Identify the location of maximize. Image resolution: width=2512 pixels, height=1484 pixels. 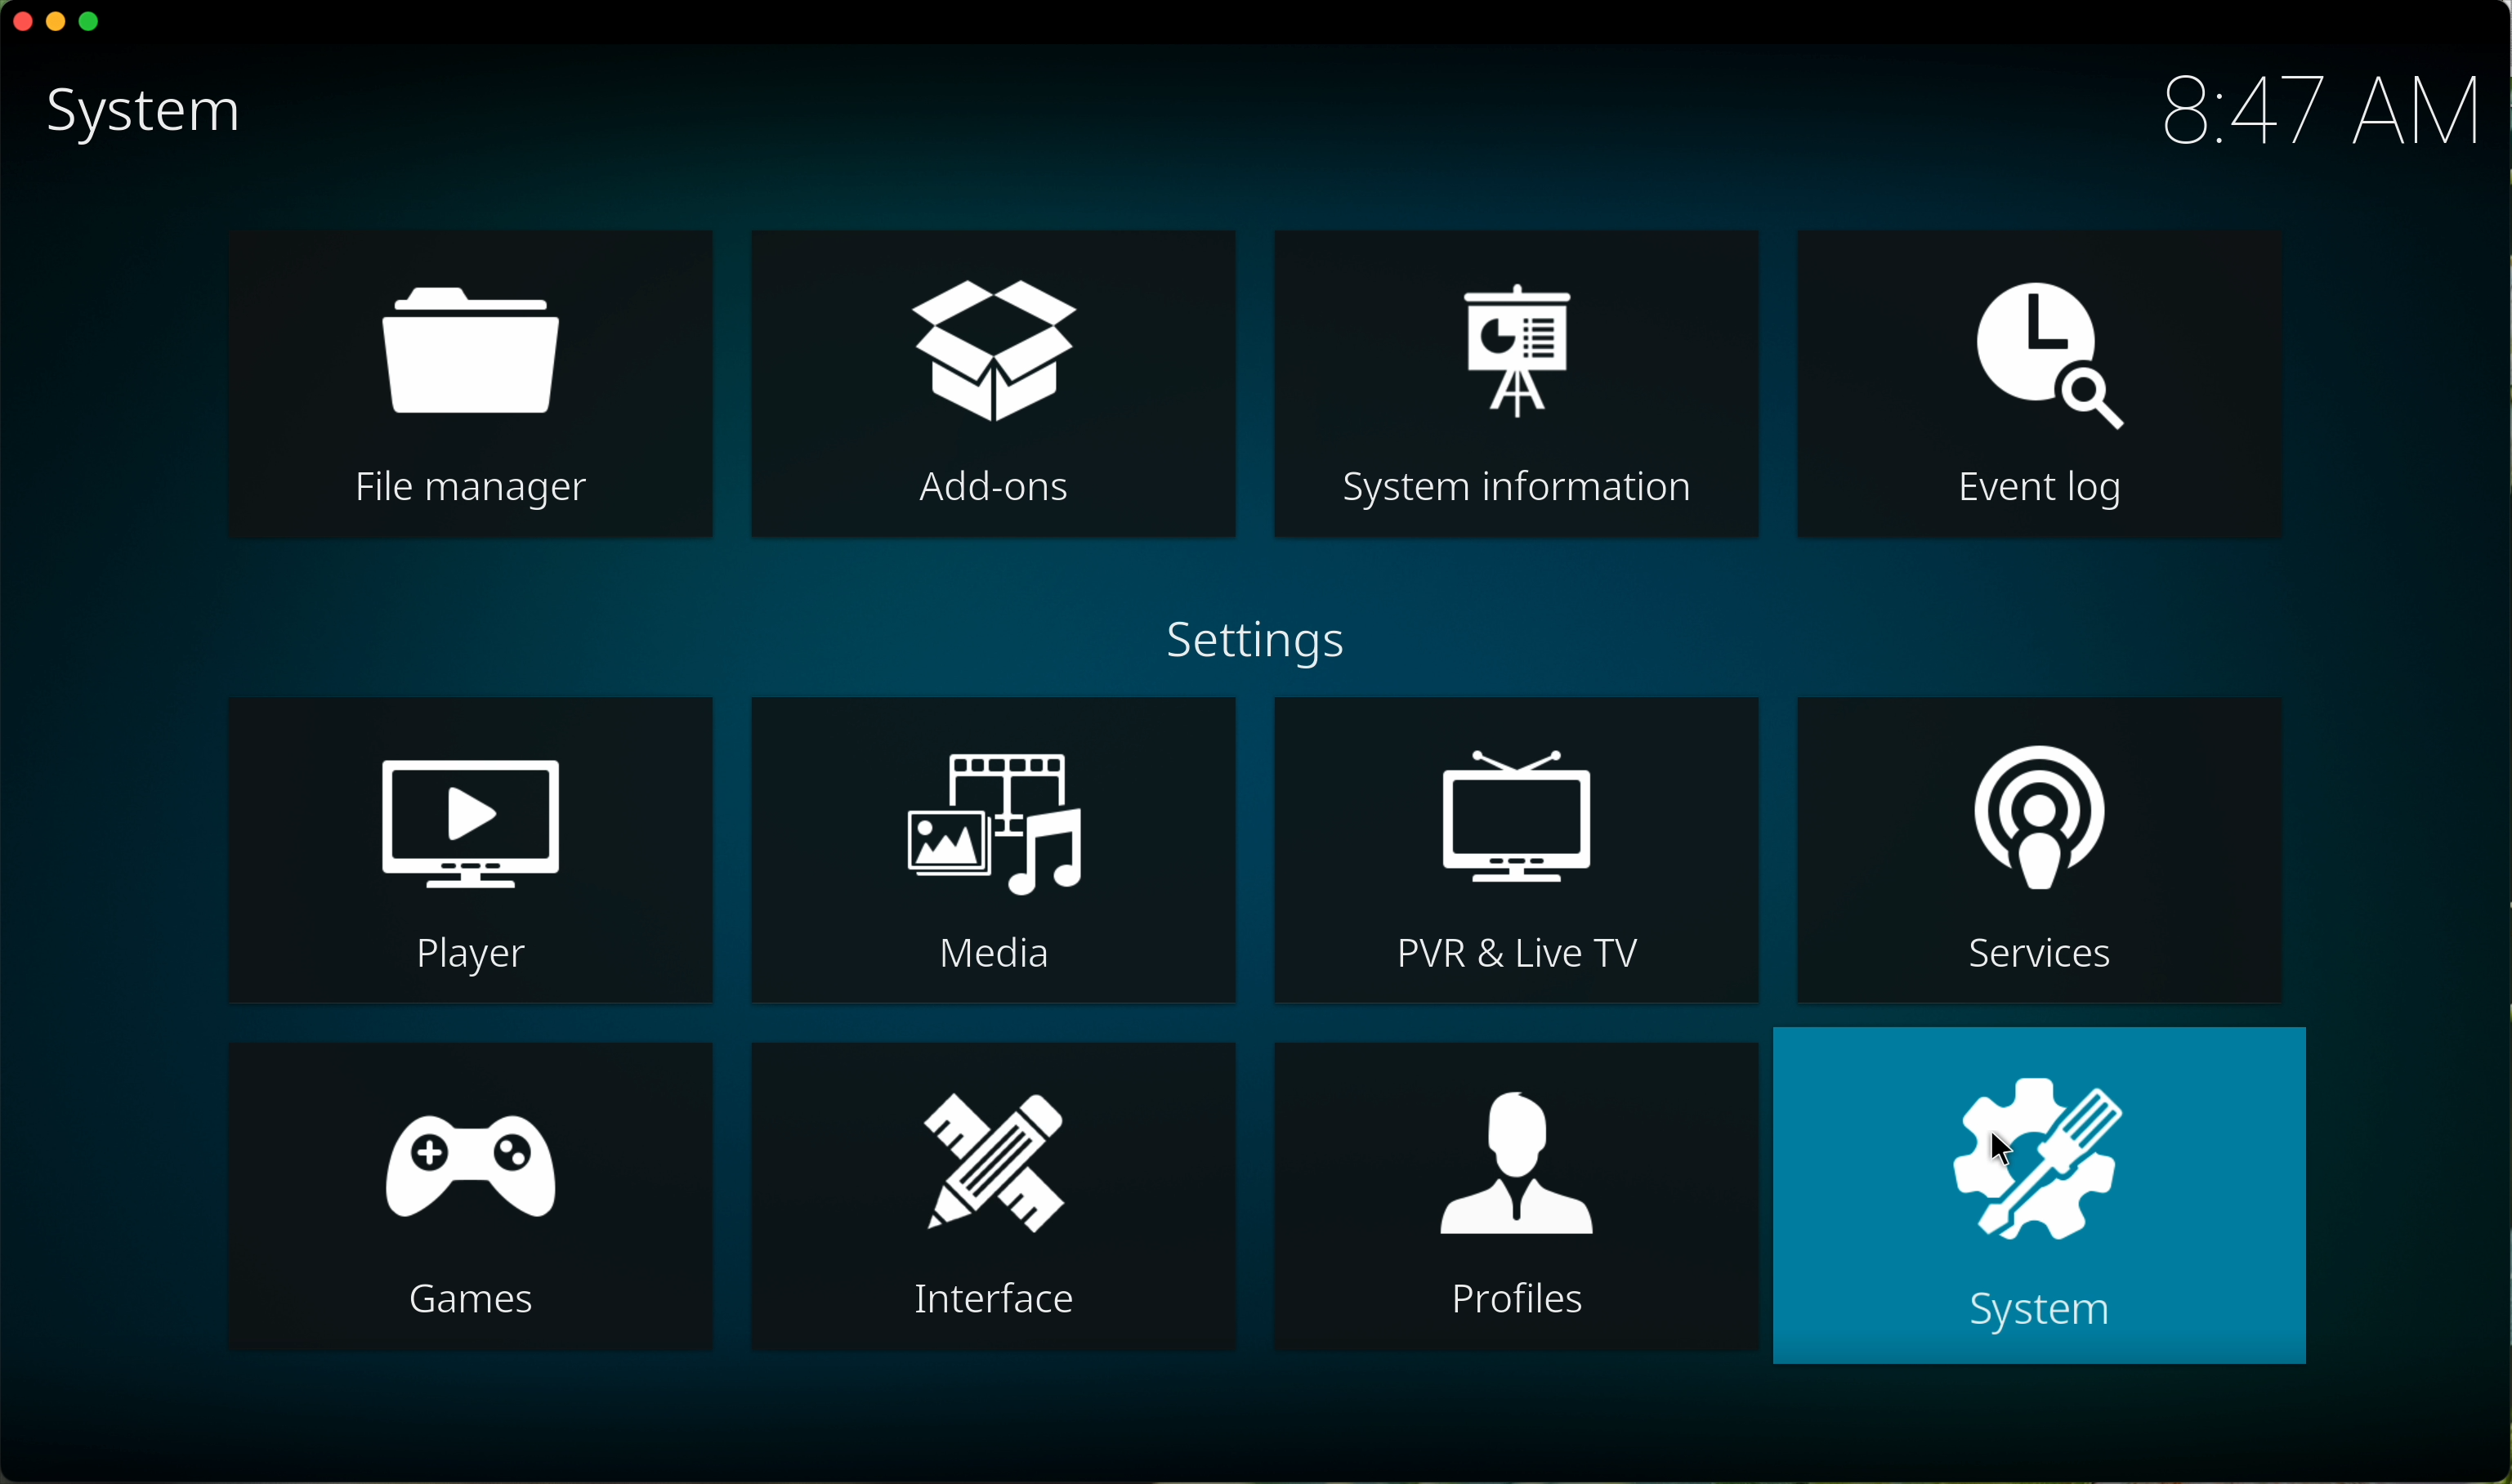
(97, 27).